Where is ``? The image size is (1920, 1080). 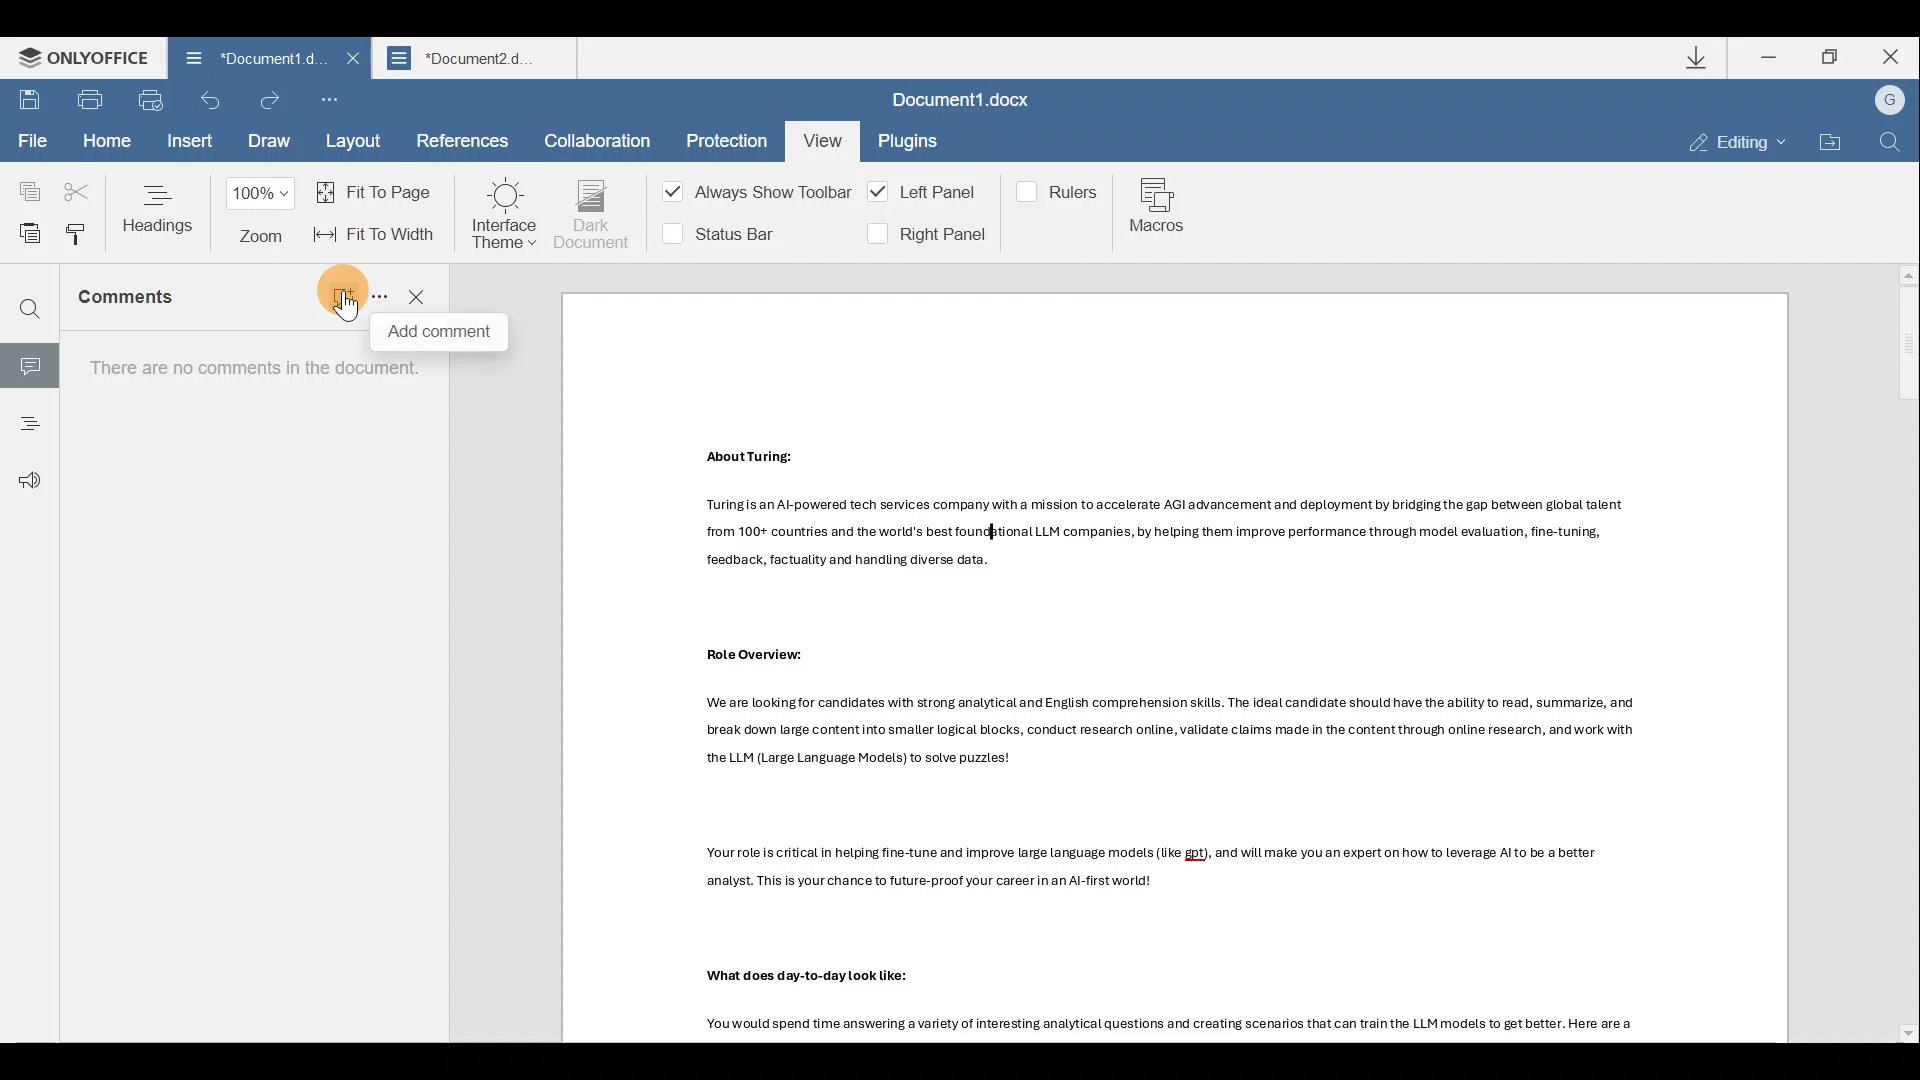  is located at coordinates (744, 457).